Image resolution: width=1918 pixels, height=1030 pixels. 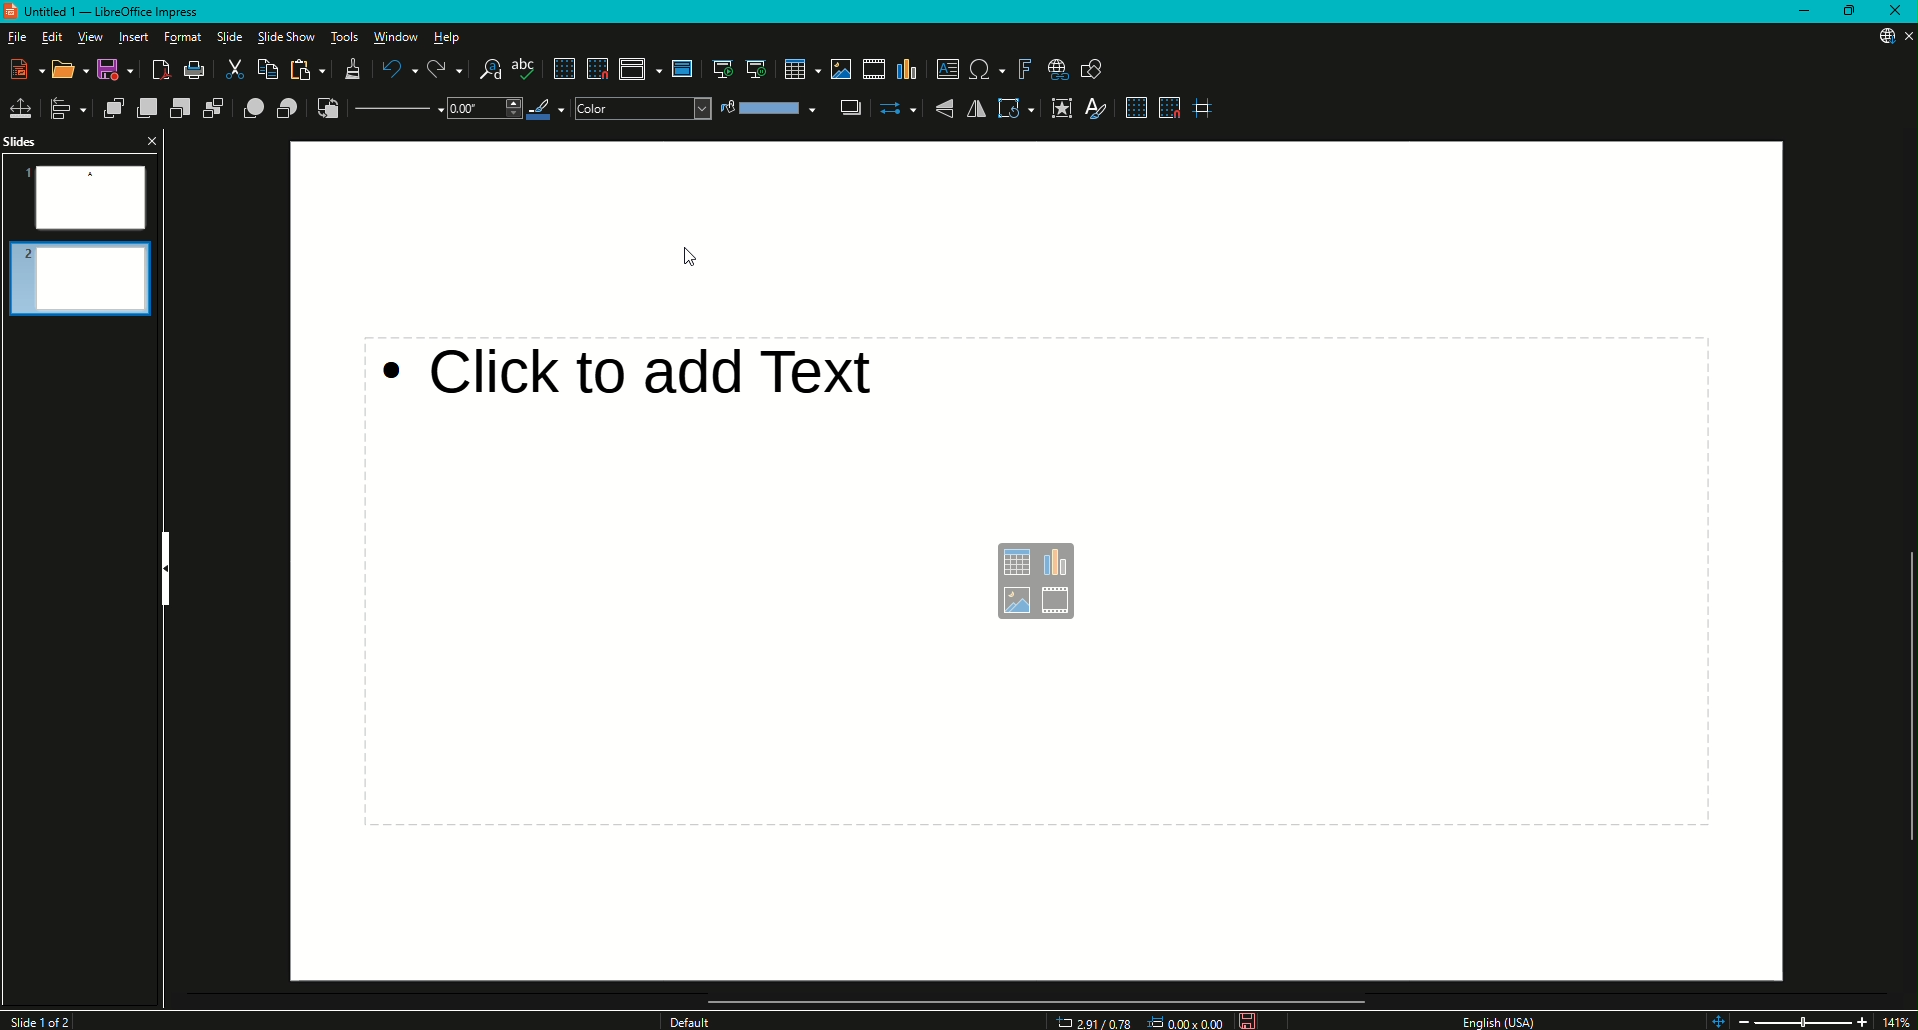 What do you see at coordinates (451, 36) in the screenshot?
I see `Help` at bounding box center [451, 36].